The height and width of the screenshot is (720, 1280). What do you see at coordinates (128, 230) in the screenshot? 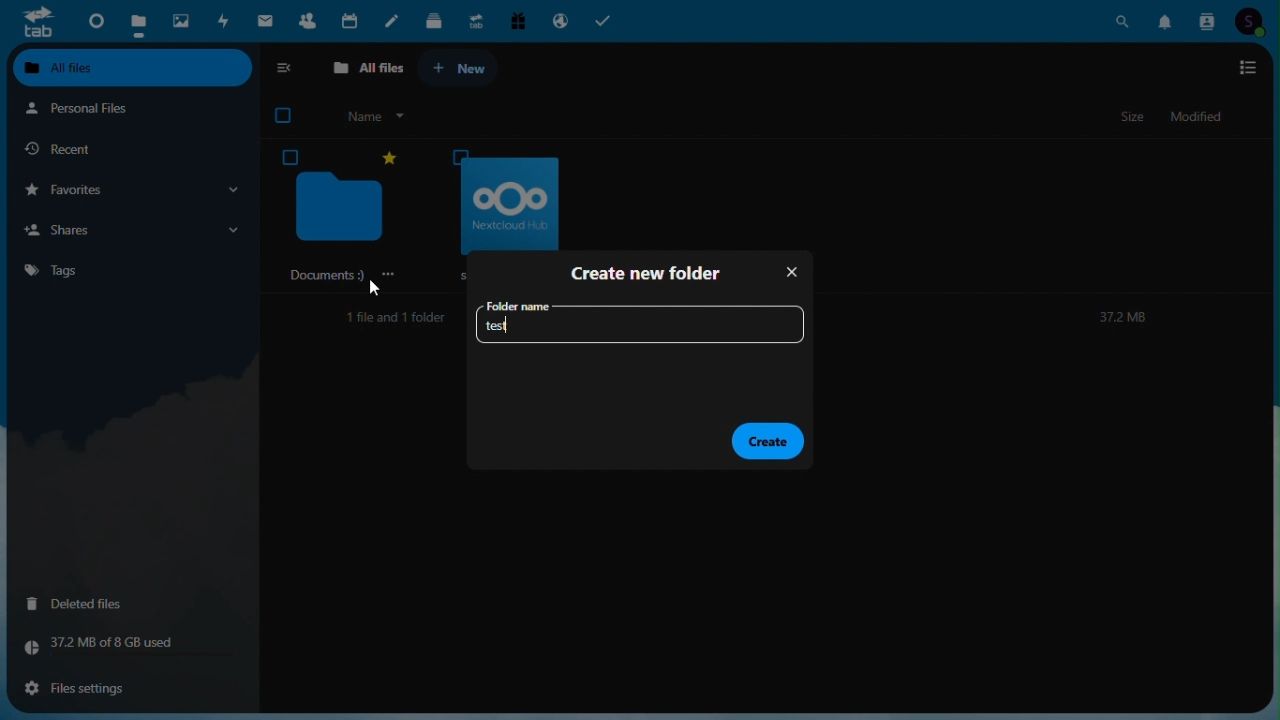
I see `Shares` at bounding box center [128, 230].